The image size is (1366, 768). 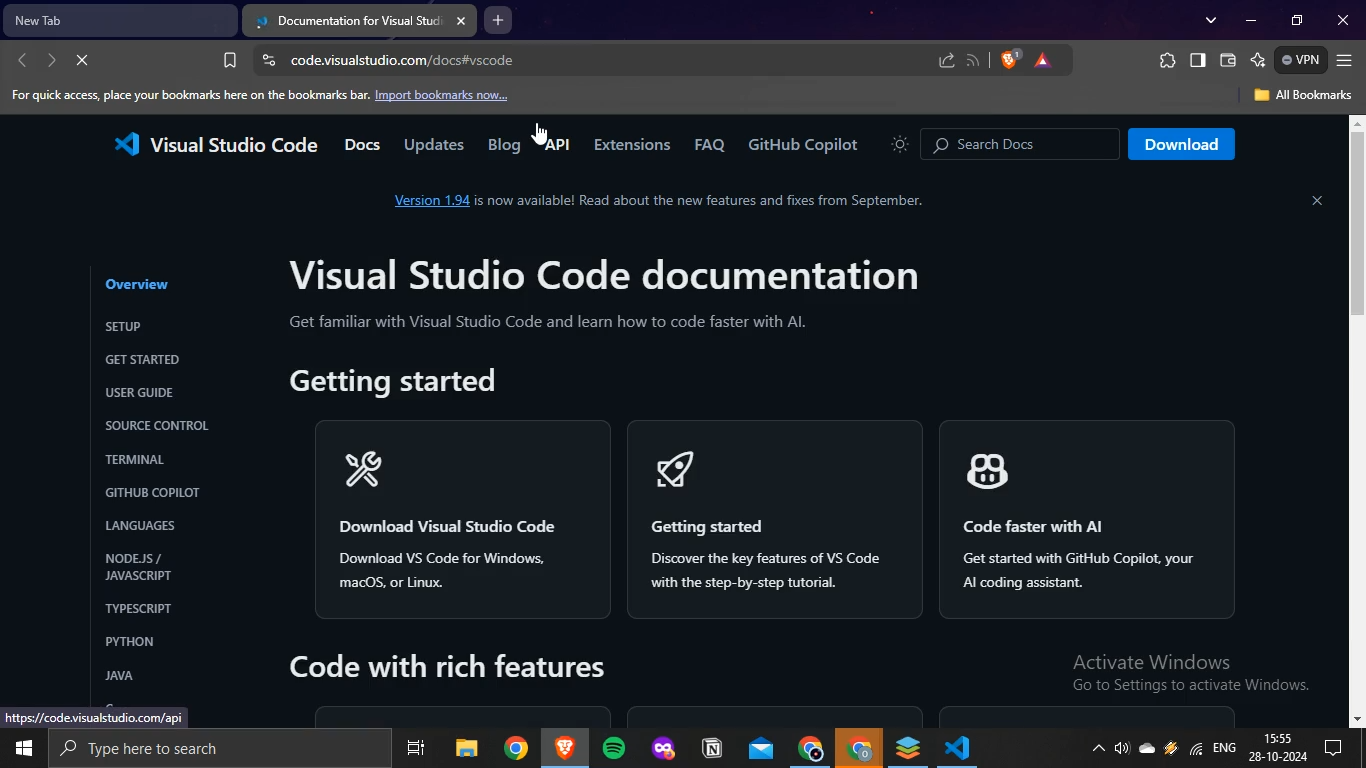 What do you see at coordinates (1010, 62) in the screenshot?
I see `brave shields` at bounding box center [1010, 62].